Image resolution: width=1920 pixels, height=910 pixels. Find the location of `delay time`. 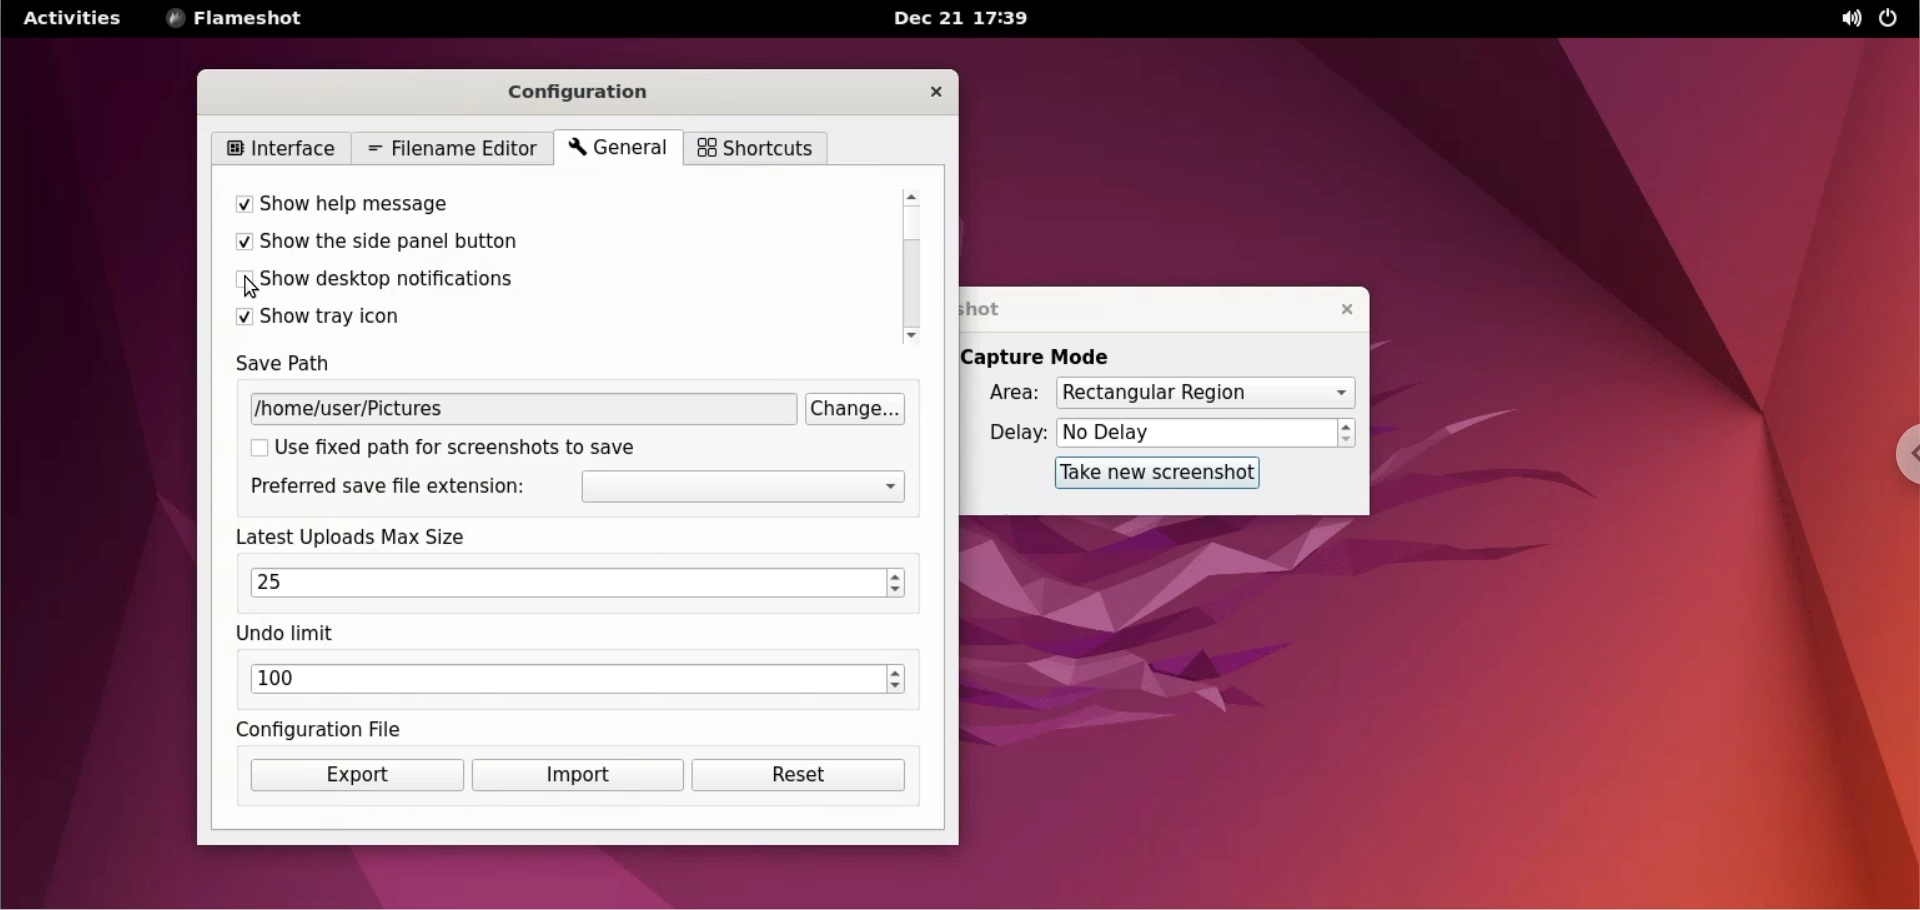

delay time is located at coordinates (1196, 432).